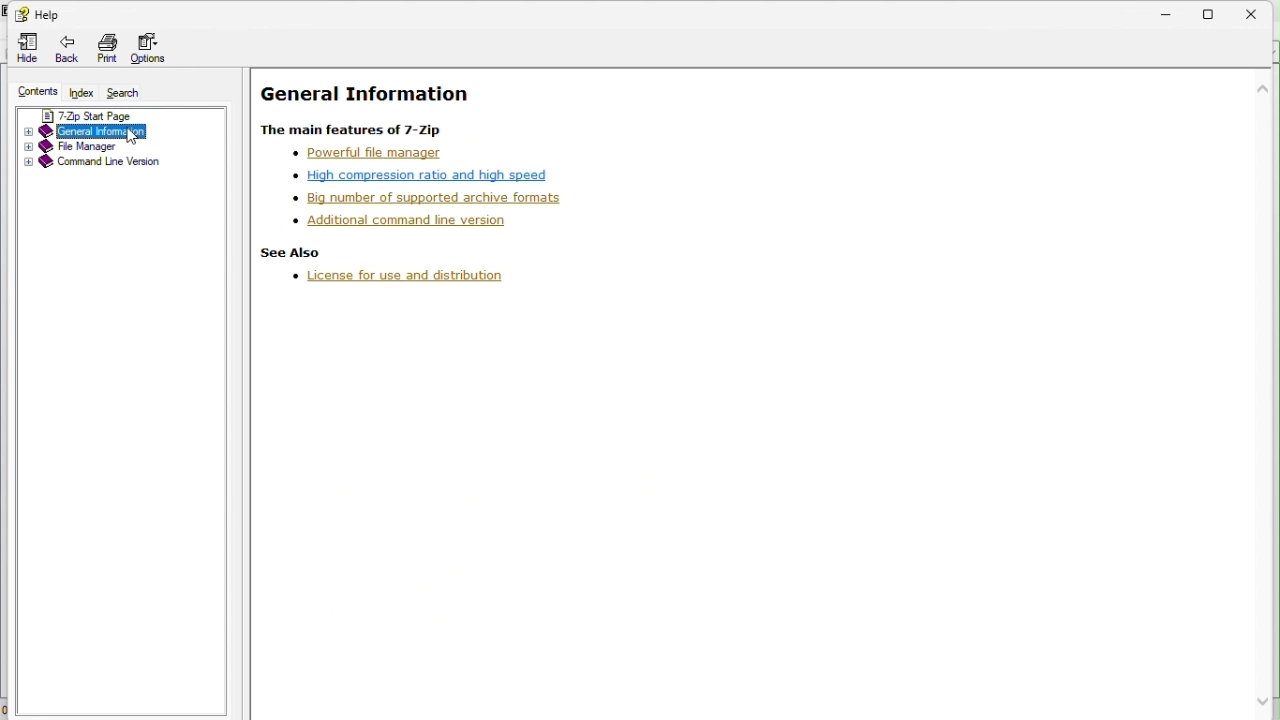 The height and width of the screenshot is (720, 1280). Describe the element at coordinates (84, 94) in the screenshot. I see `index` at that location.